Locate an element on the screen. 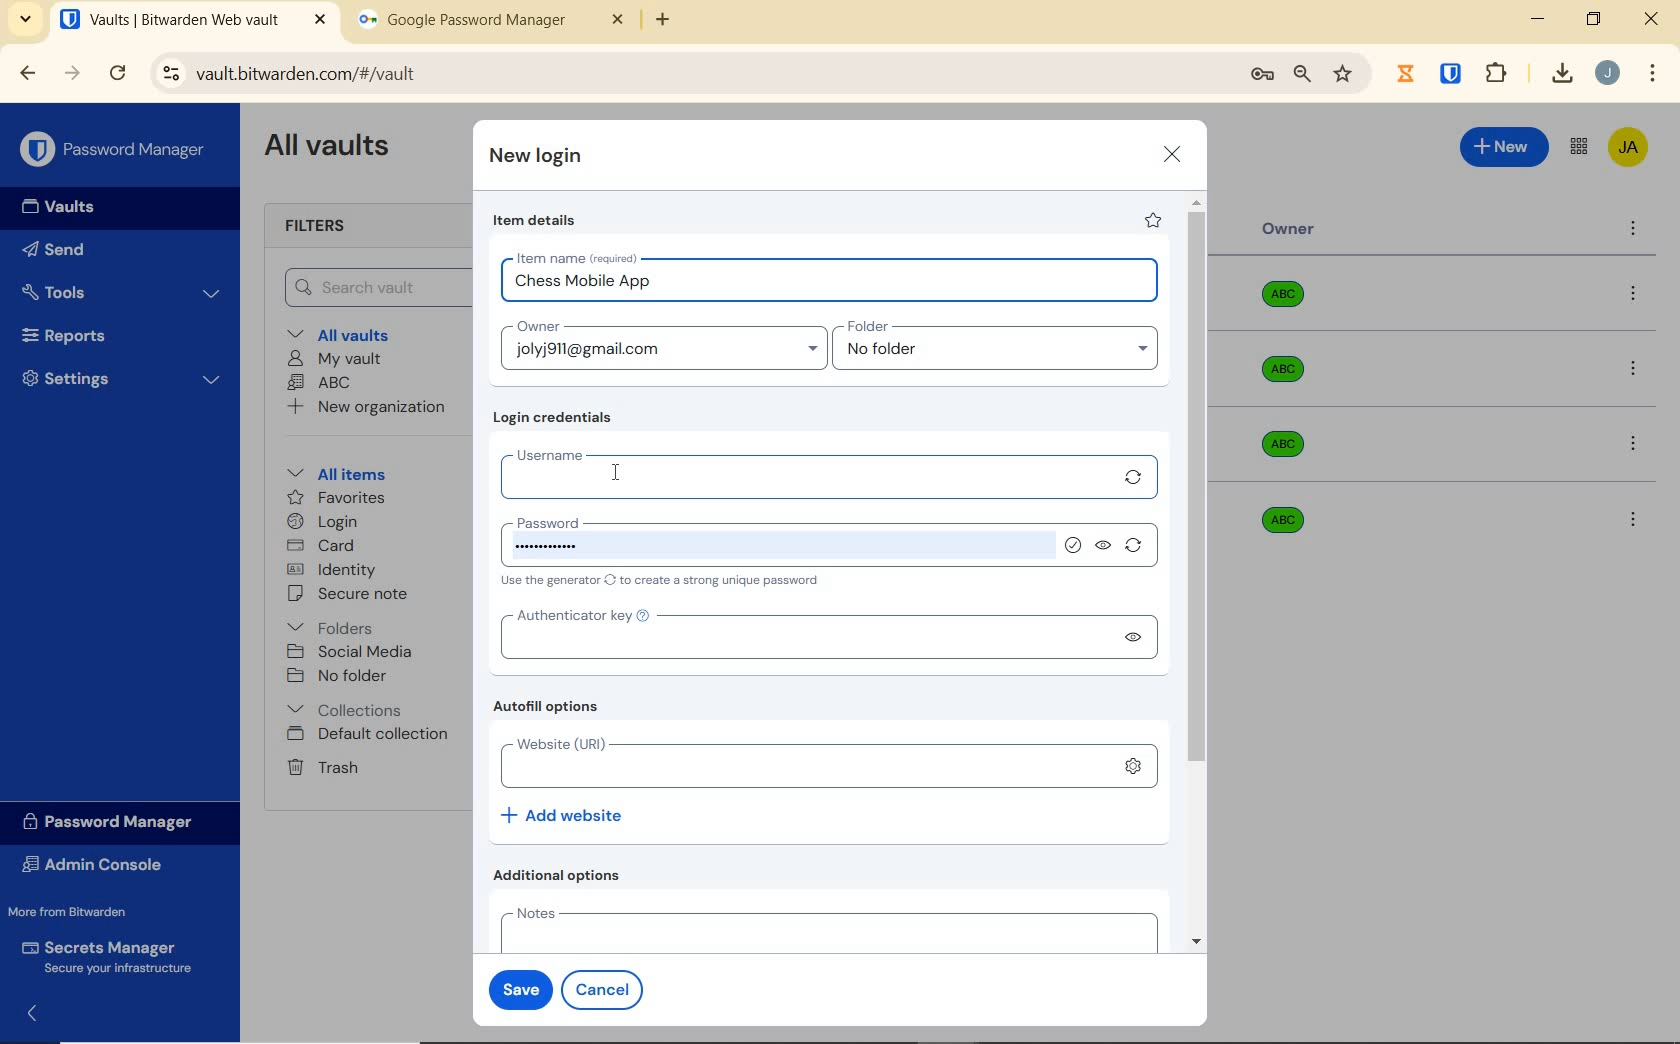 This screenshot has width=1680, height=1044. favorites is located at coordinates (338, 500).